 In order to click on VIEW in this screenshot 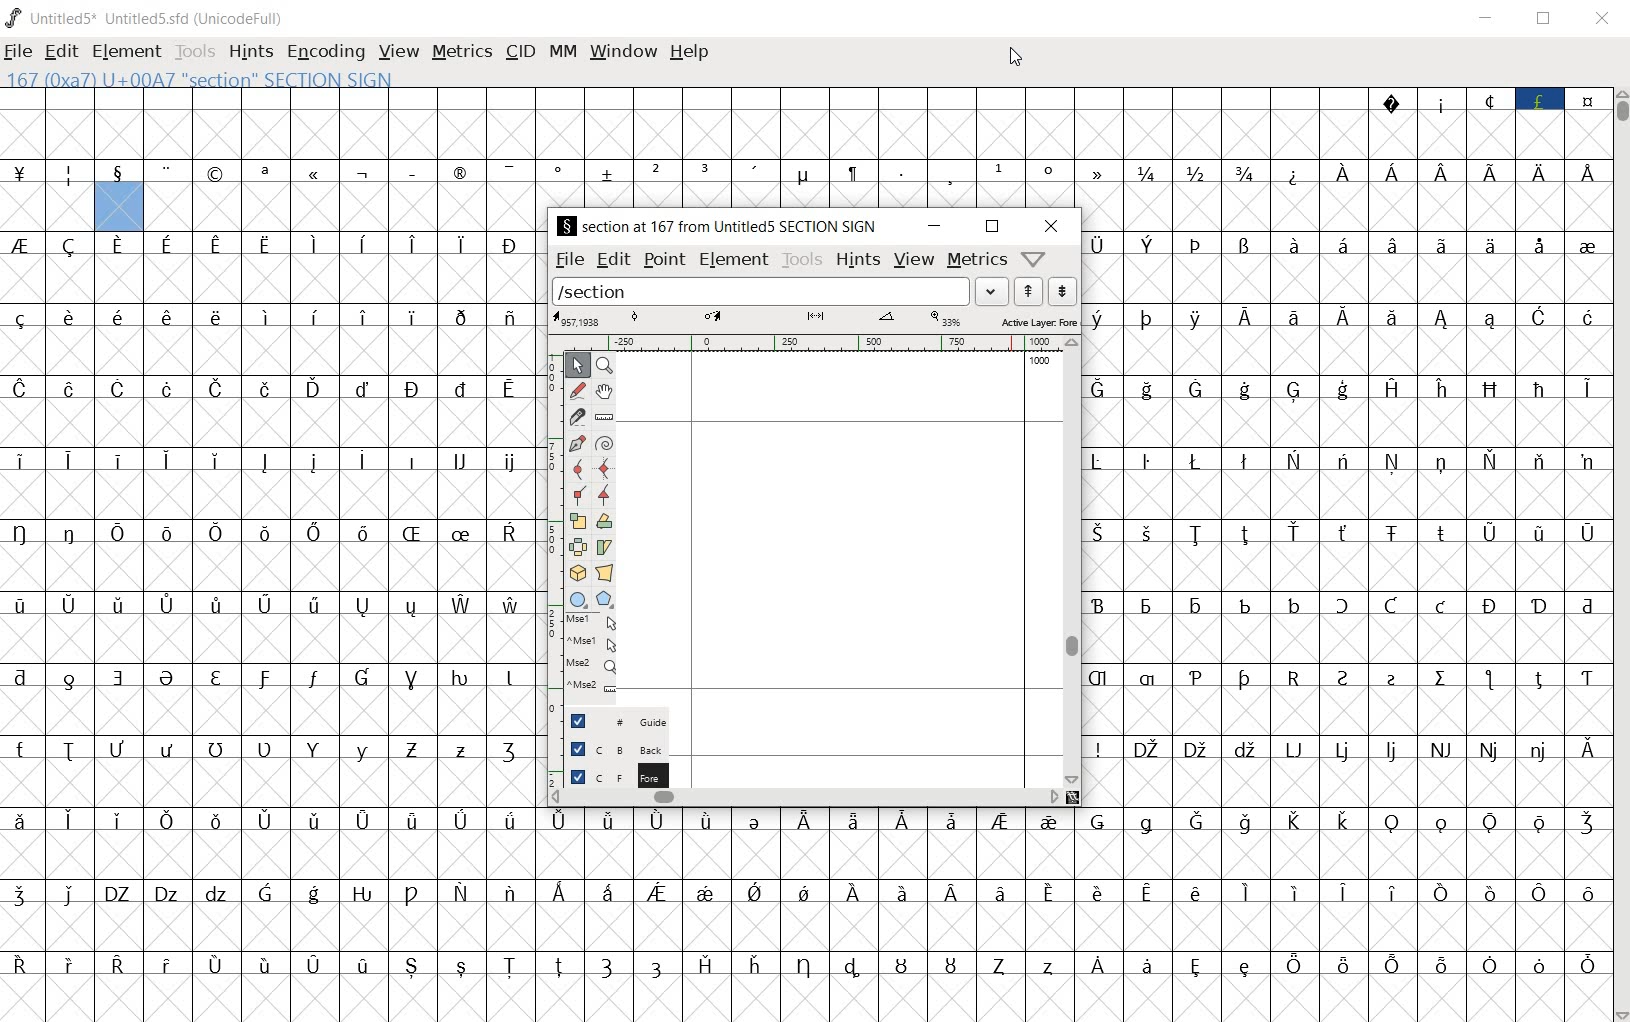, I will do `click(399, 53)`.